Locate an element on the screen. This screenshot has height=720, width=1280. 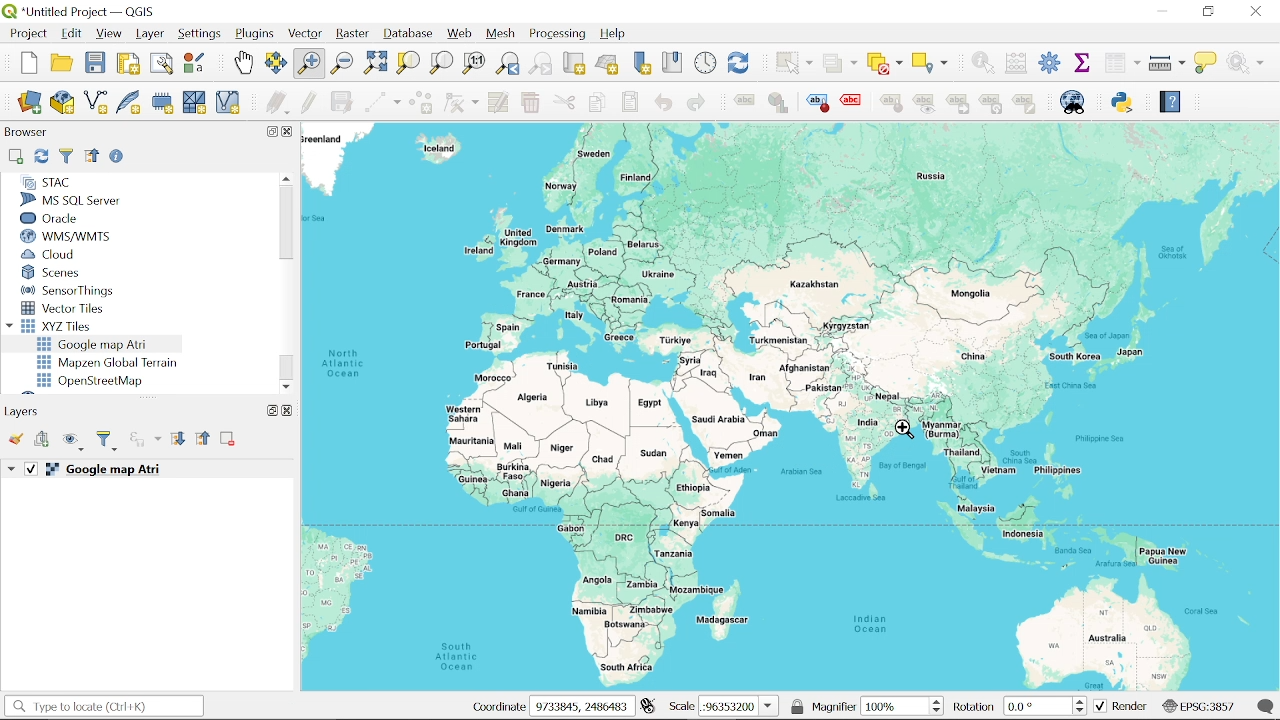
Collapse all is located at coordinates (204, 440).